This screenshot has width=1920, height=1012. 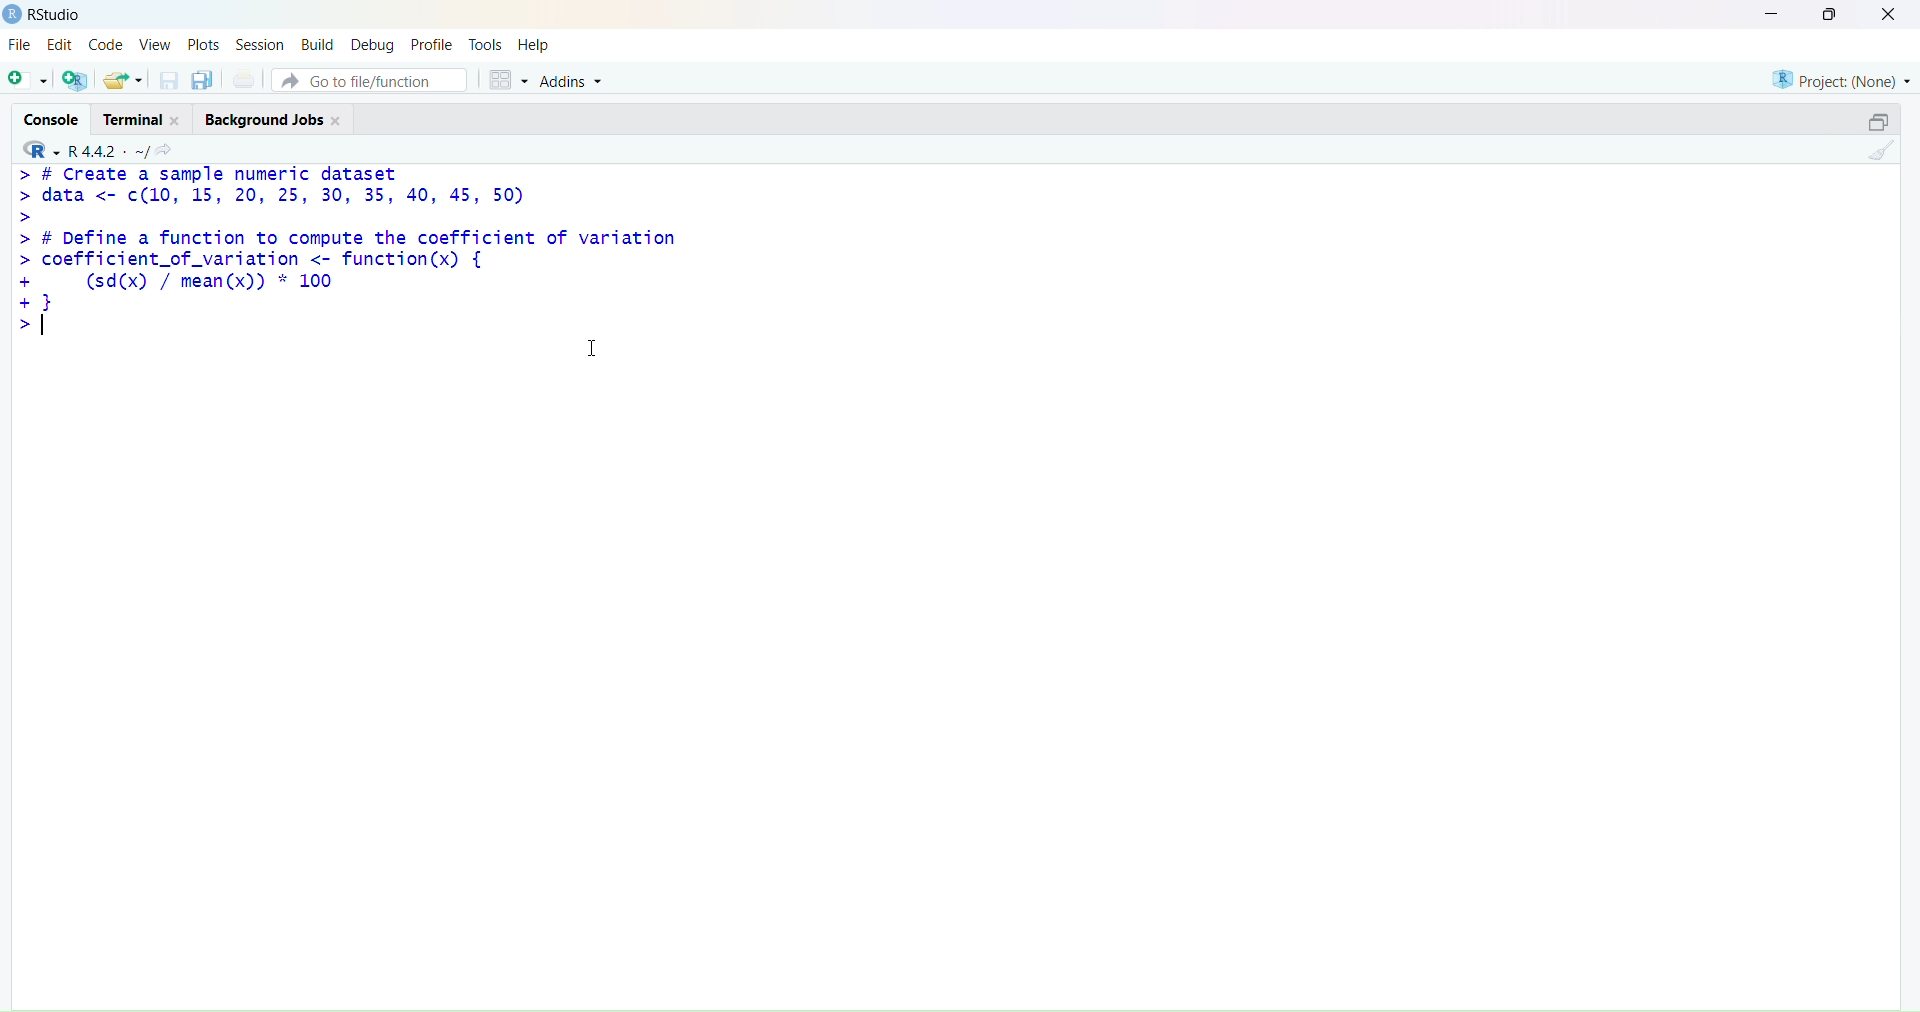 I want to click on file, so click(x=18, y=44).